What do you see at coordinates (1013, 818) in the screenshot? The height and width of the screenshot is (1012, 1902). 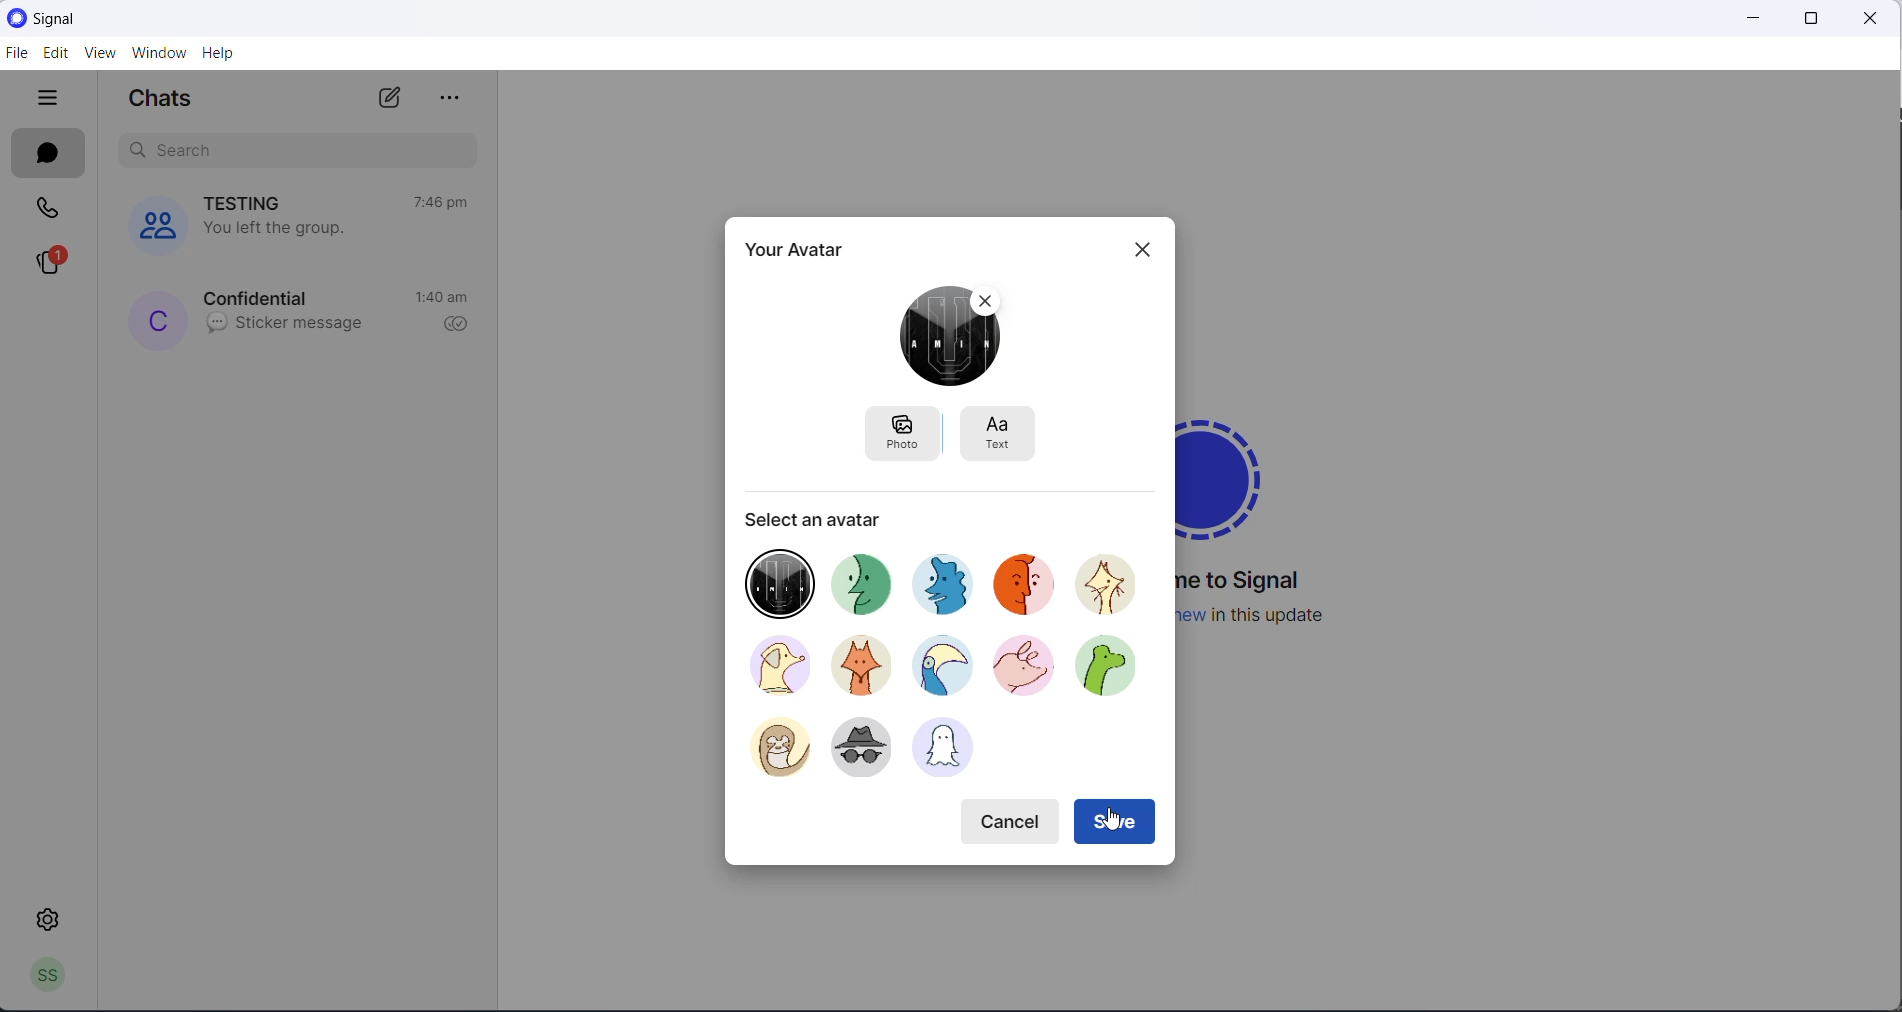 I see `cancel` at bounding box center [1013, 818].